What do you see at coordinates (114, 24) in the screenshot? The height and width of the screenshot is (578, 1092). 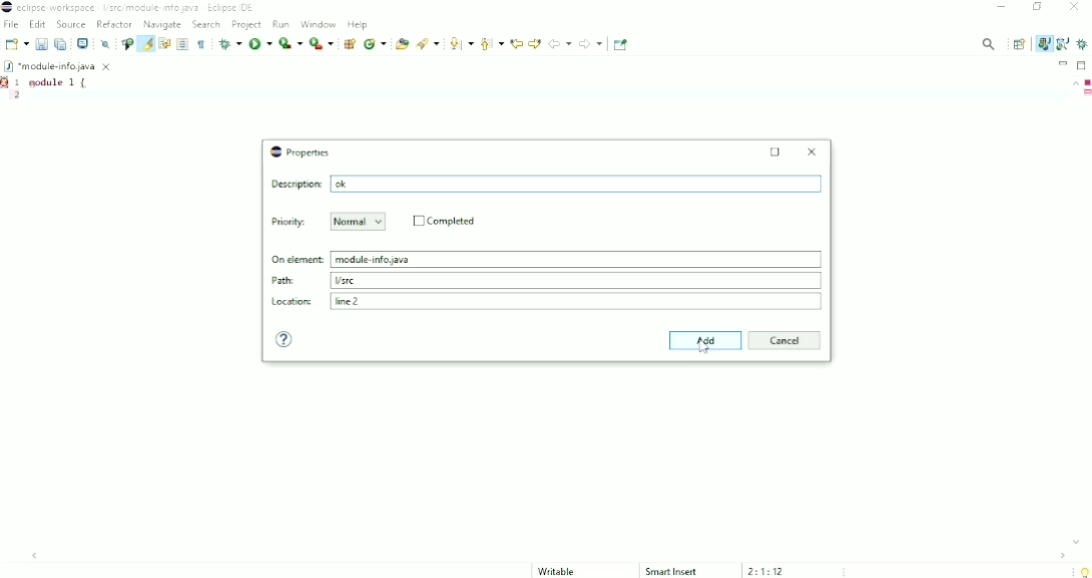 I see `Refactor` at bounding box center [114, 24].